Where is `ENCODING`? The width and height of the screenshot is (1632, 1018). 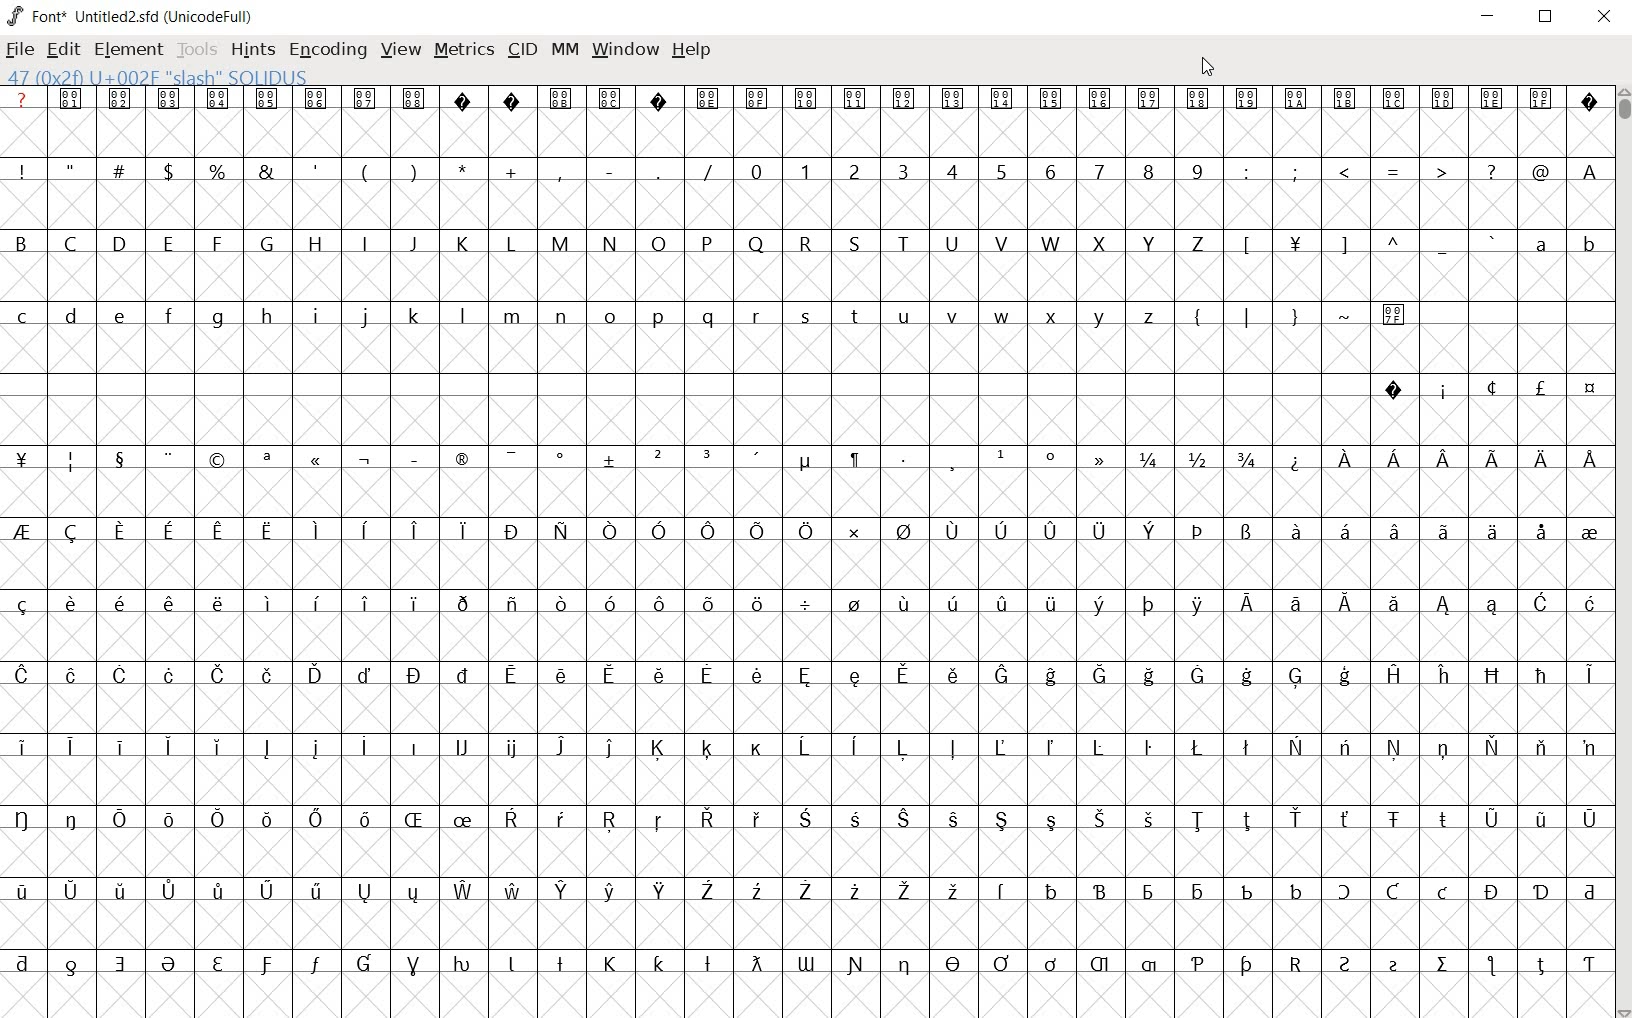 ENCODING is located at coordinates (327, 51).